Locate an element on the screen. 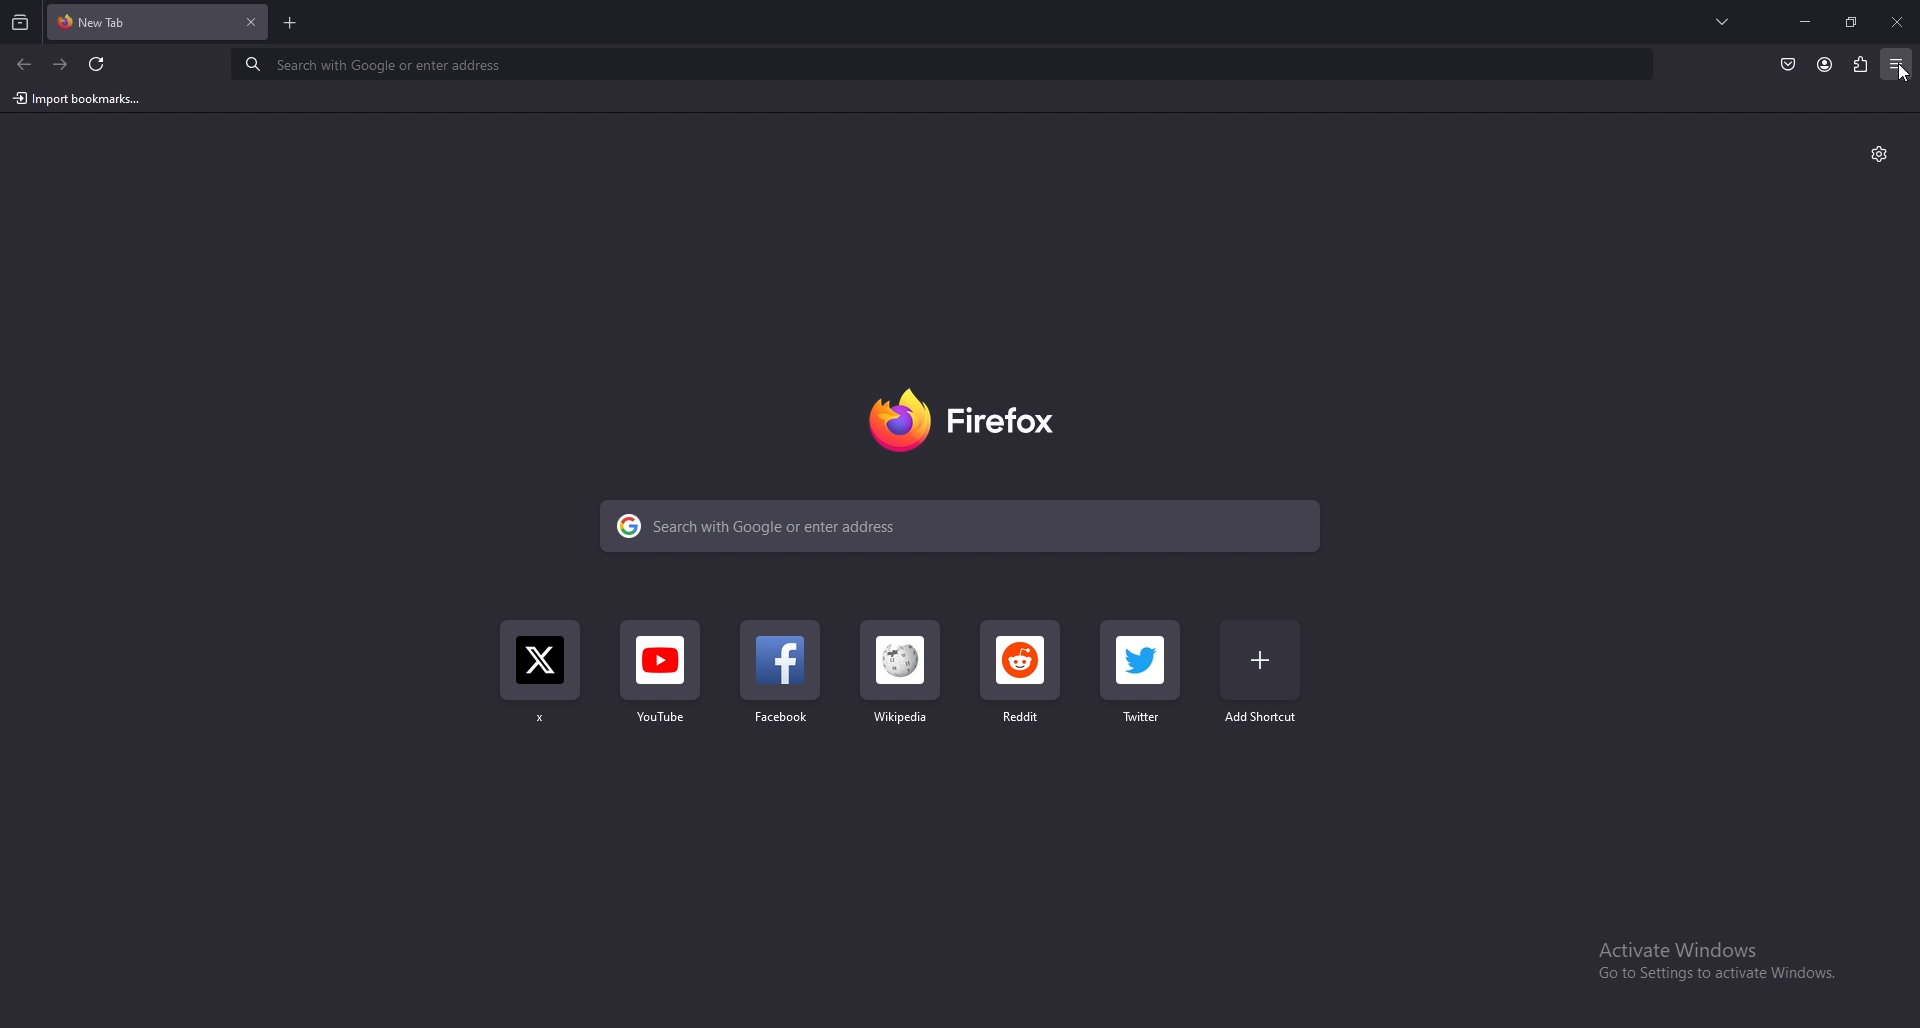  wikipedia is located at coordinates (898, 680).